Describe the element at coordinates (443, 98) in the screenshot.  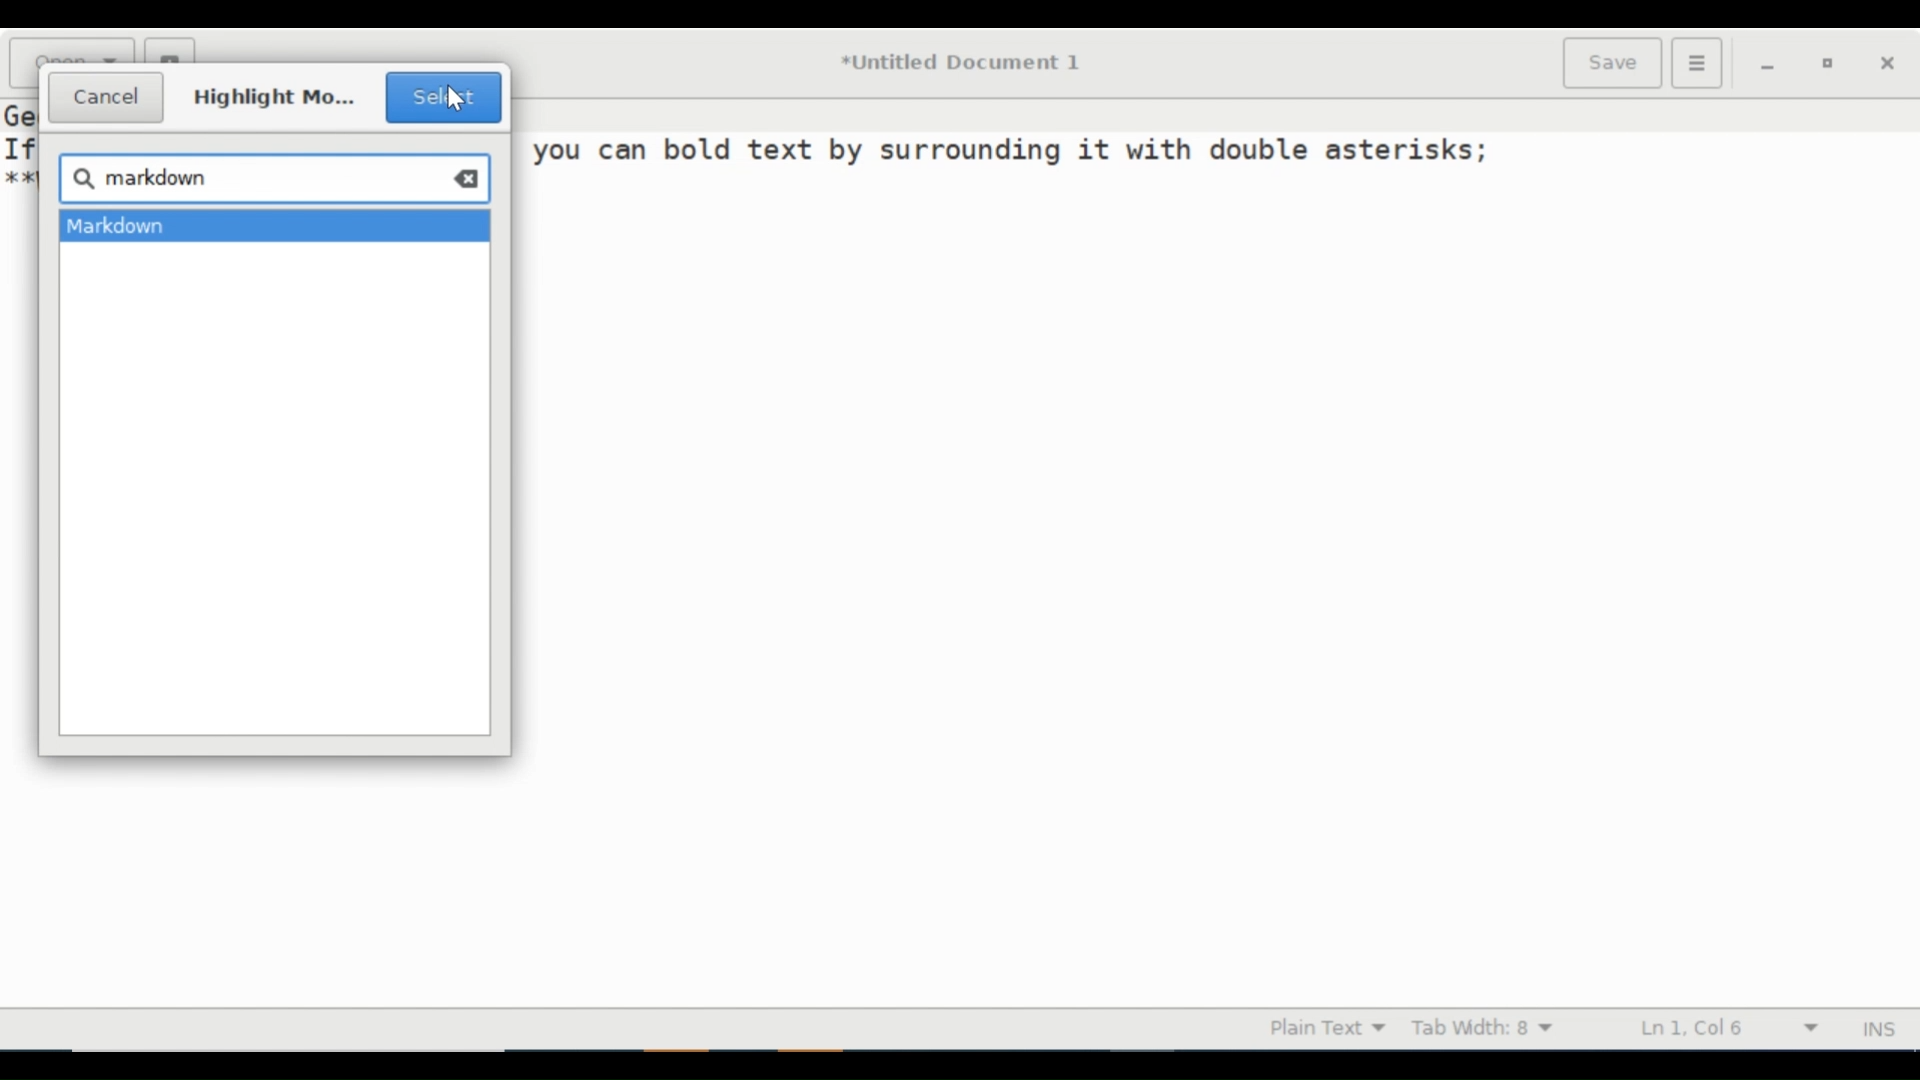
I see `Select` at that location.